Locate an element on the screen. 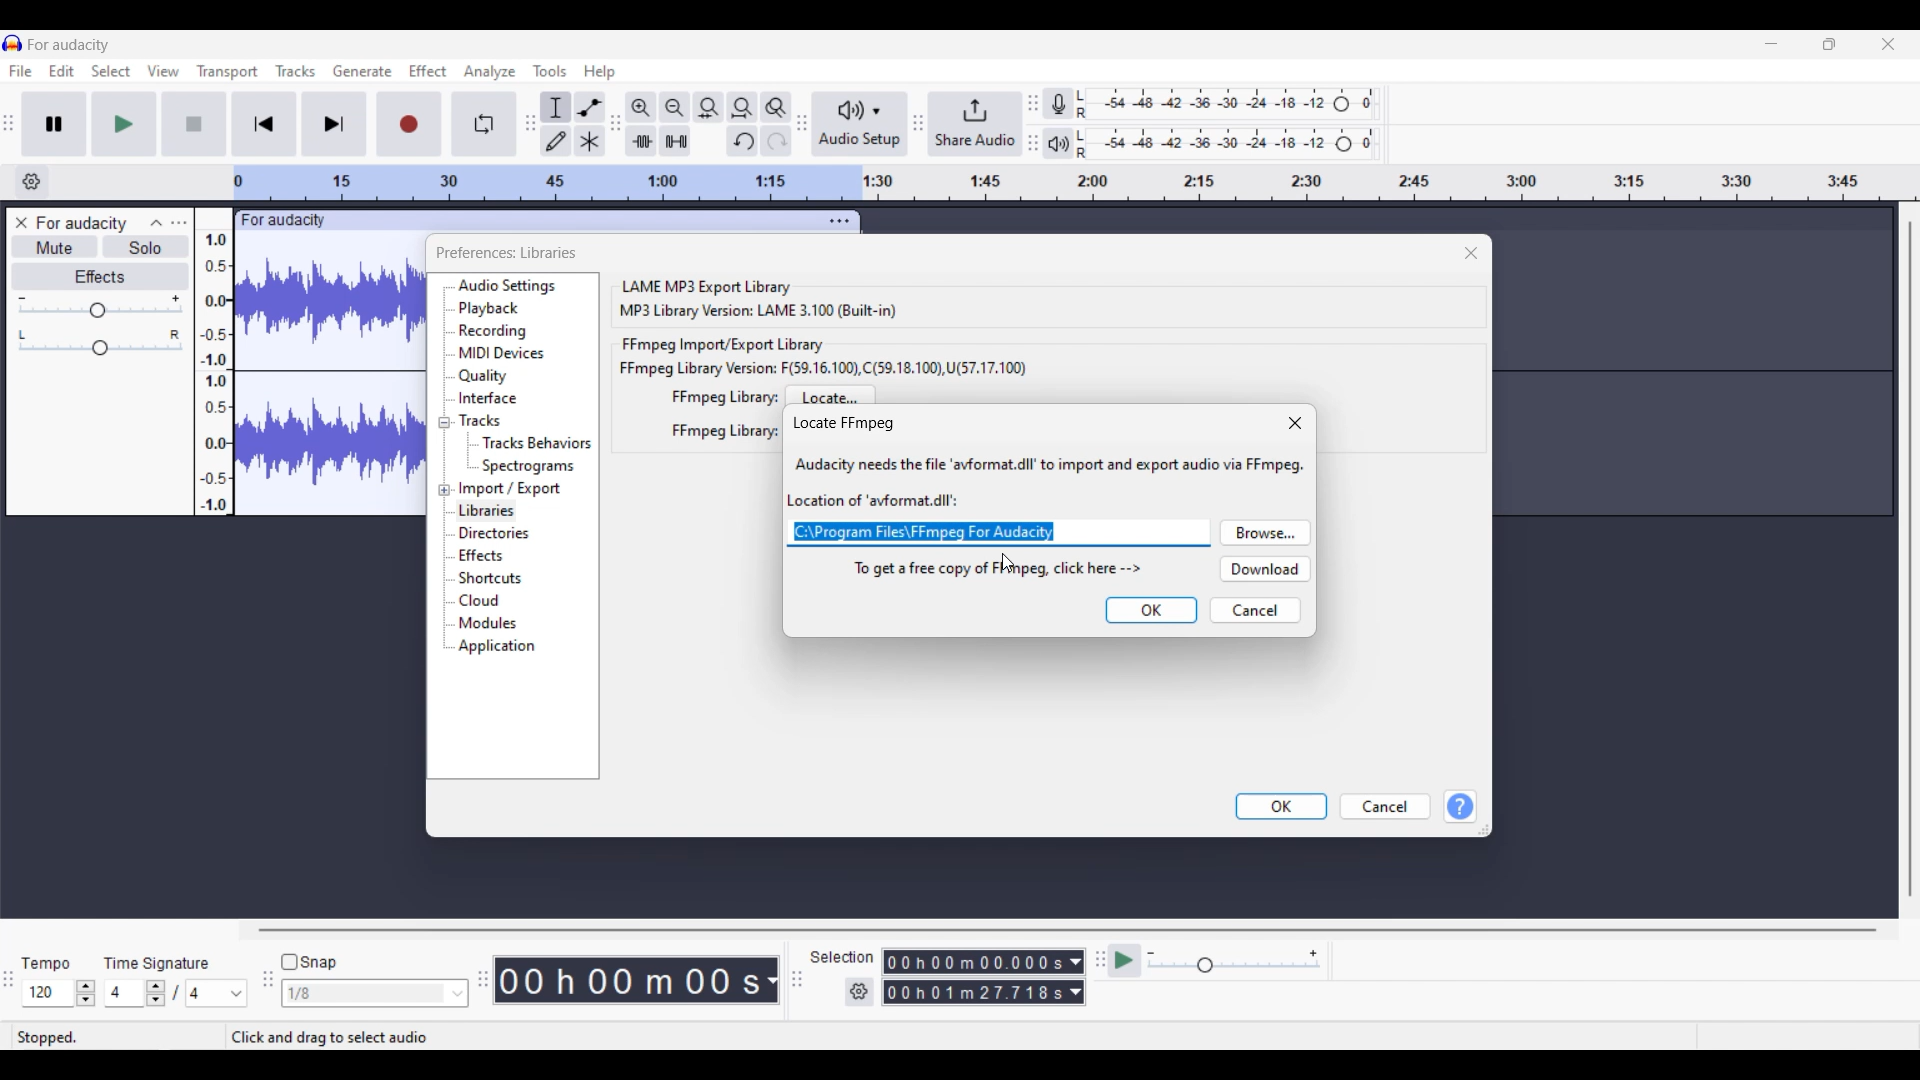  Multi tool is located at coordinates (590, 141).